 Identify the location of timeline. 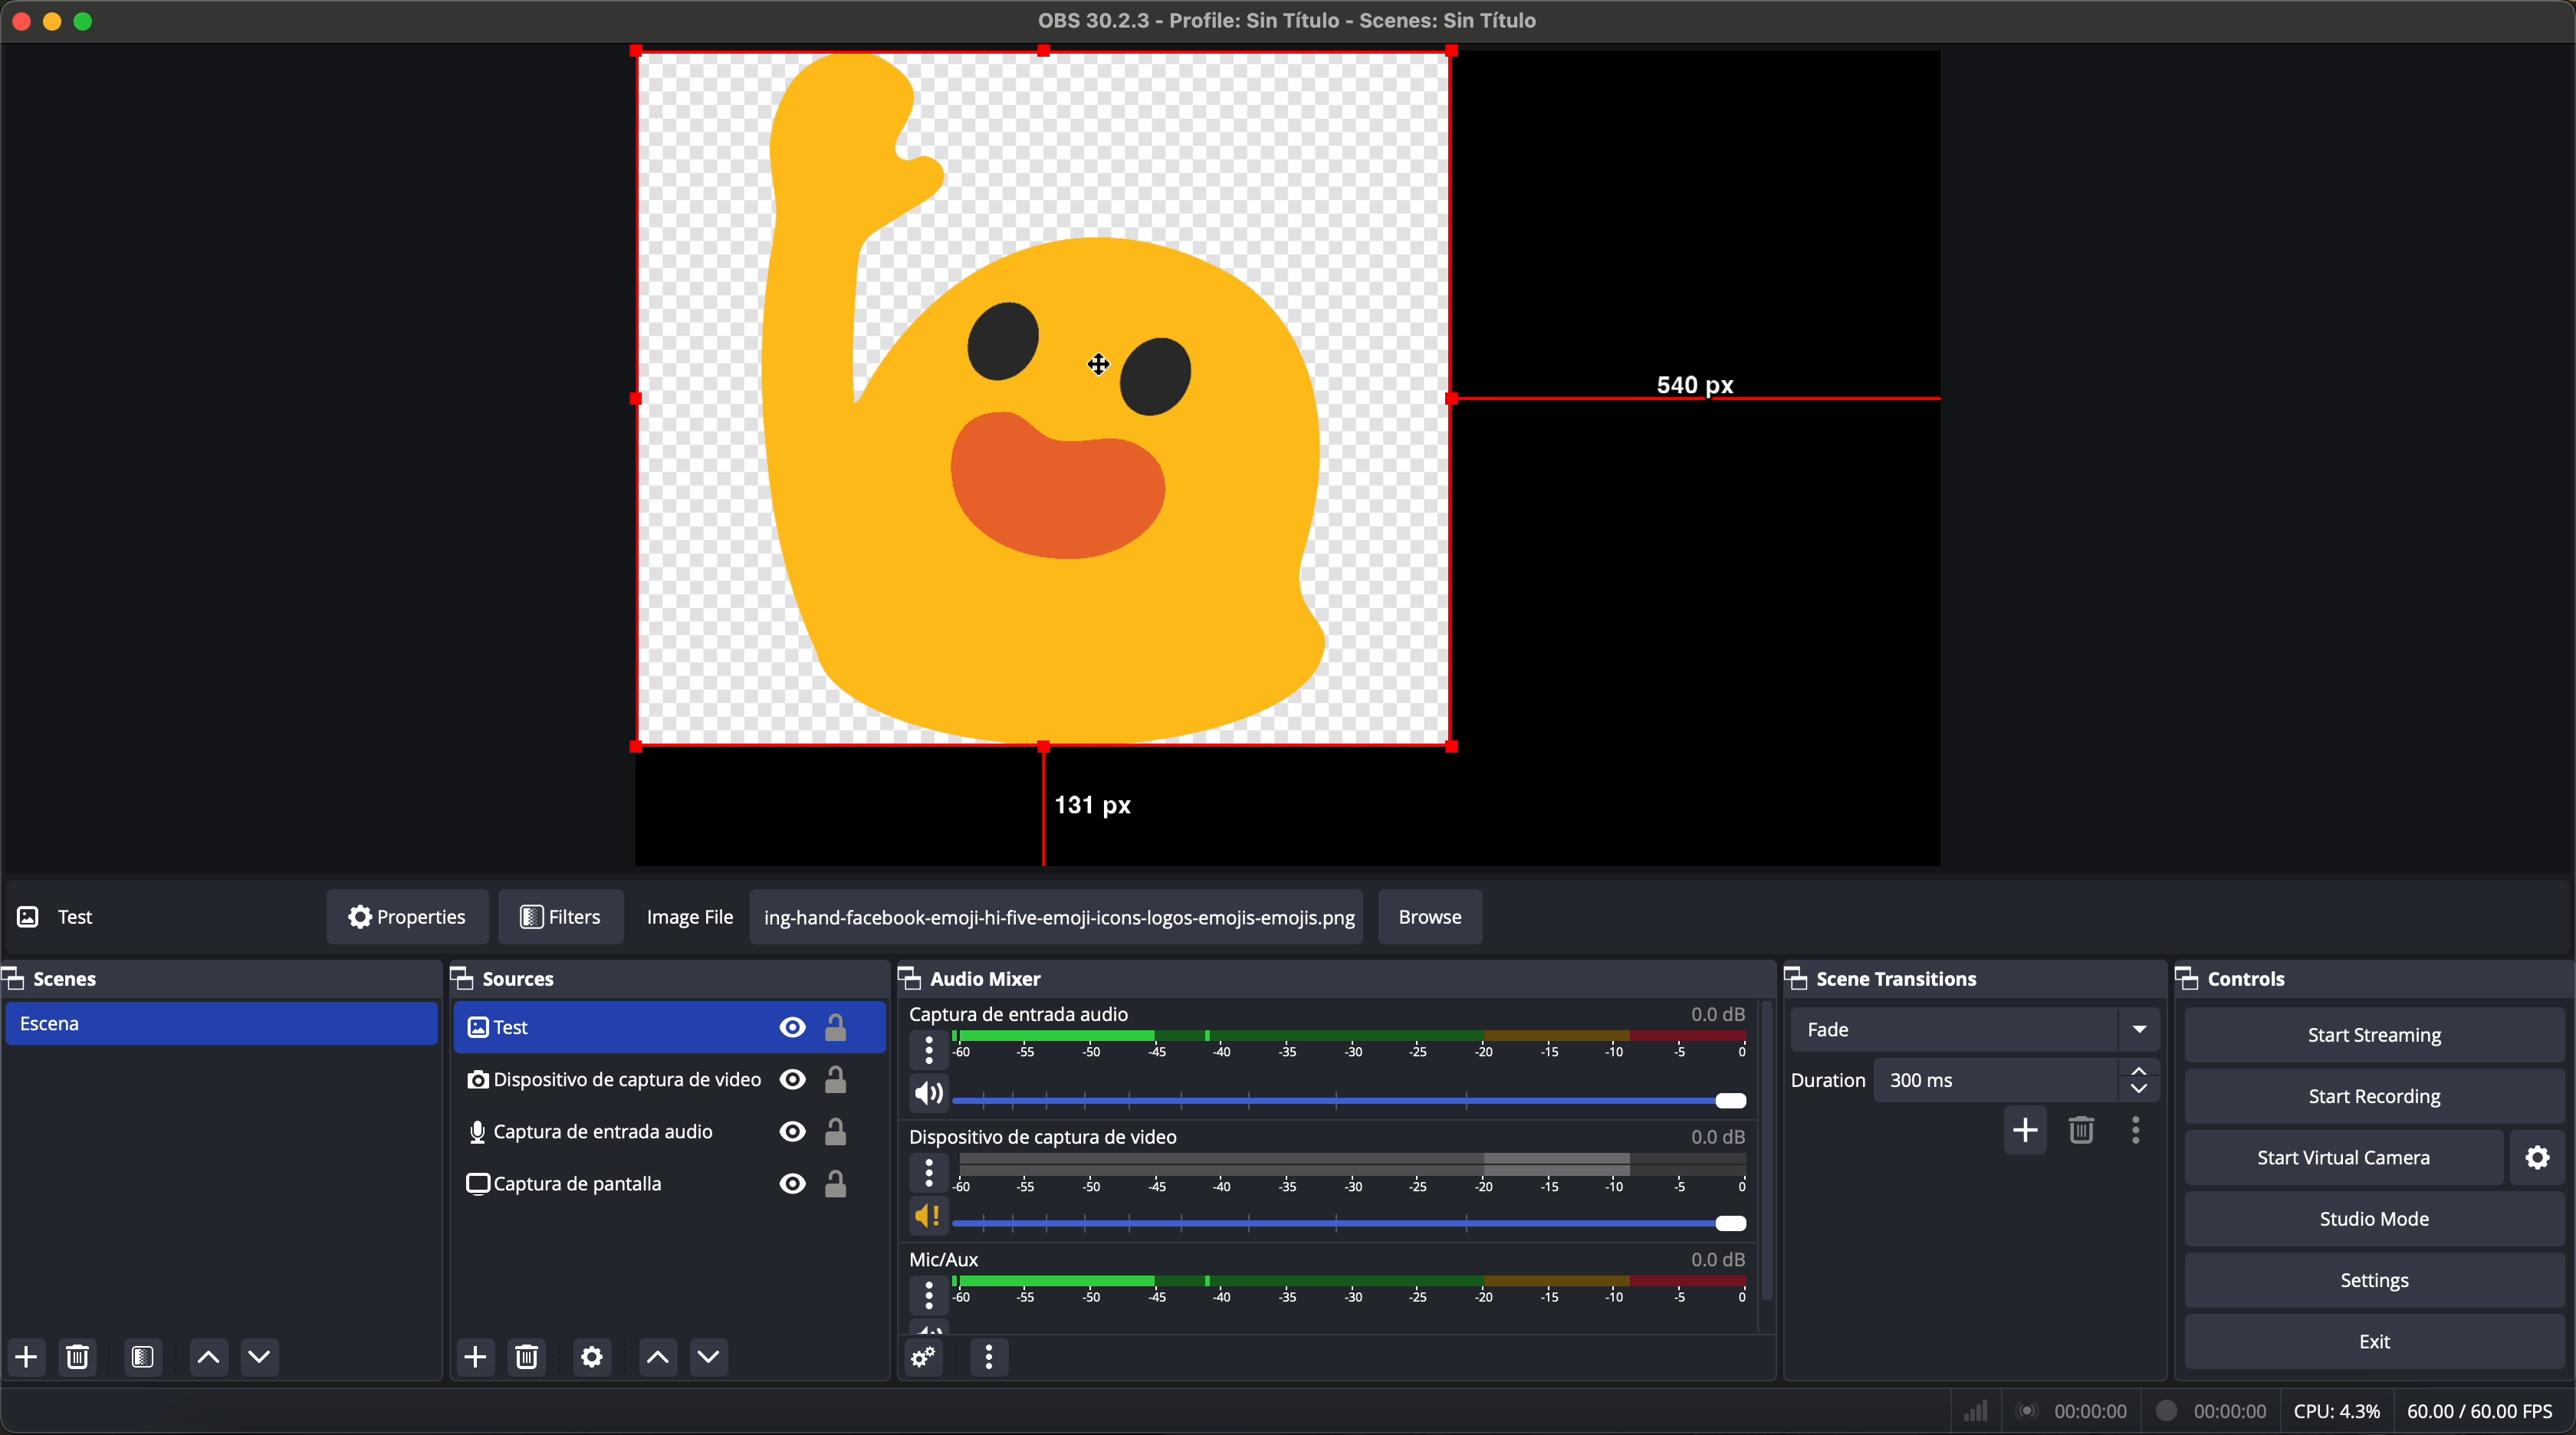
(1354, 1048).